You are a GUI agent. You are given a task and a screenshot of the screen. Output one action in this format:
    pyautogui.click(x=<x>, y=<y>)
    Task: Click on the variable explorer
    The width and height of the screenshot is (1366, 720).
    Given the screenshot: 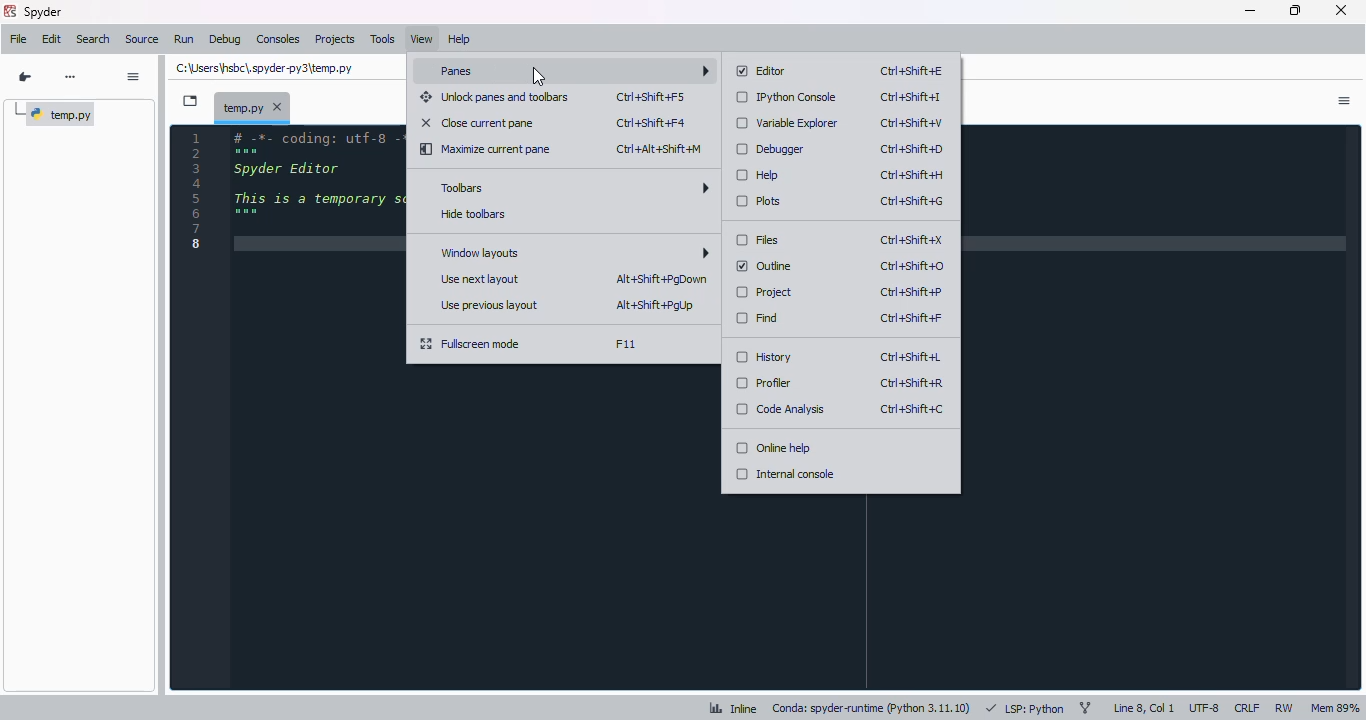 What is the action you would take?
    pyautogui.click(x=788, y=123)
    